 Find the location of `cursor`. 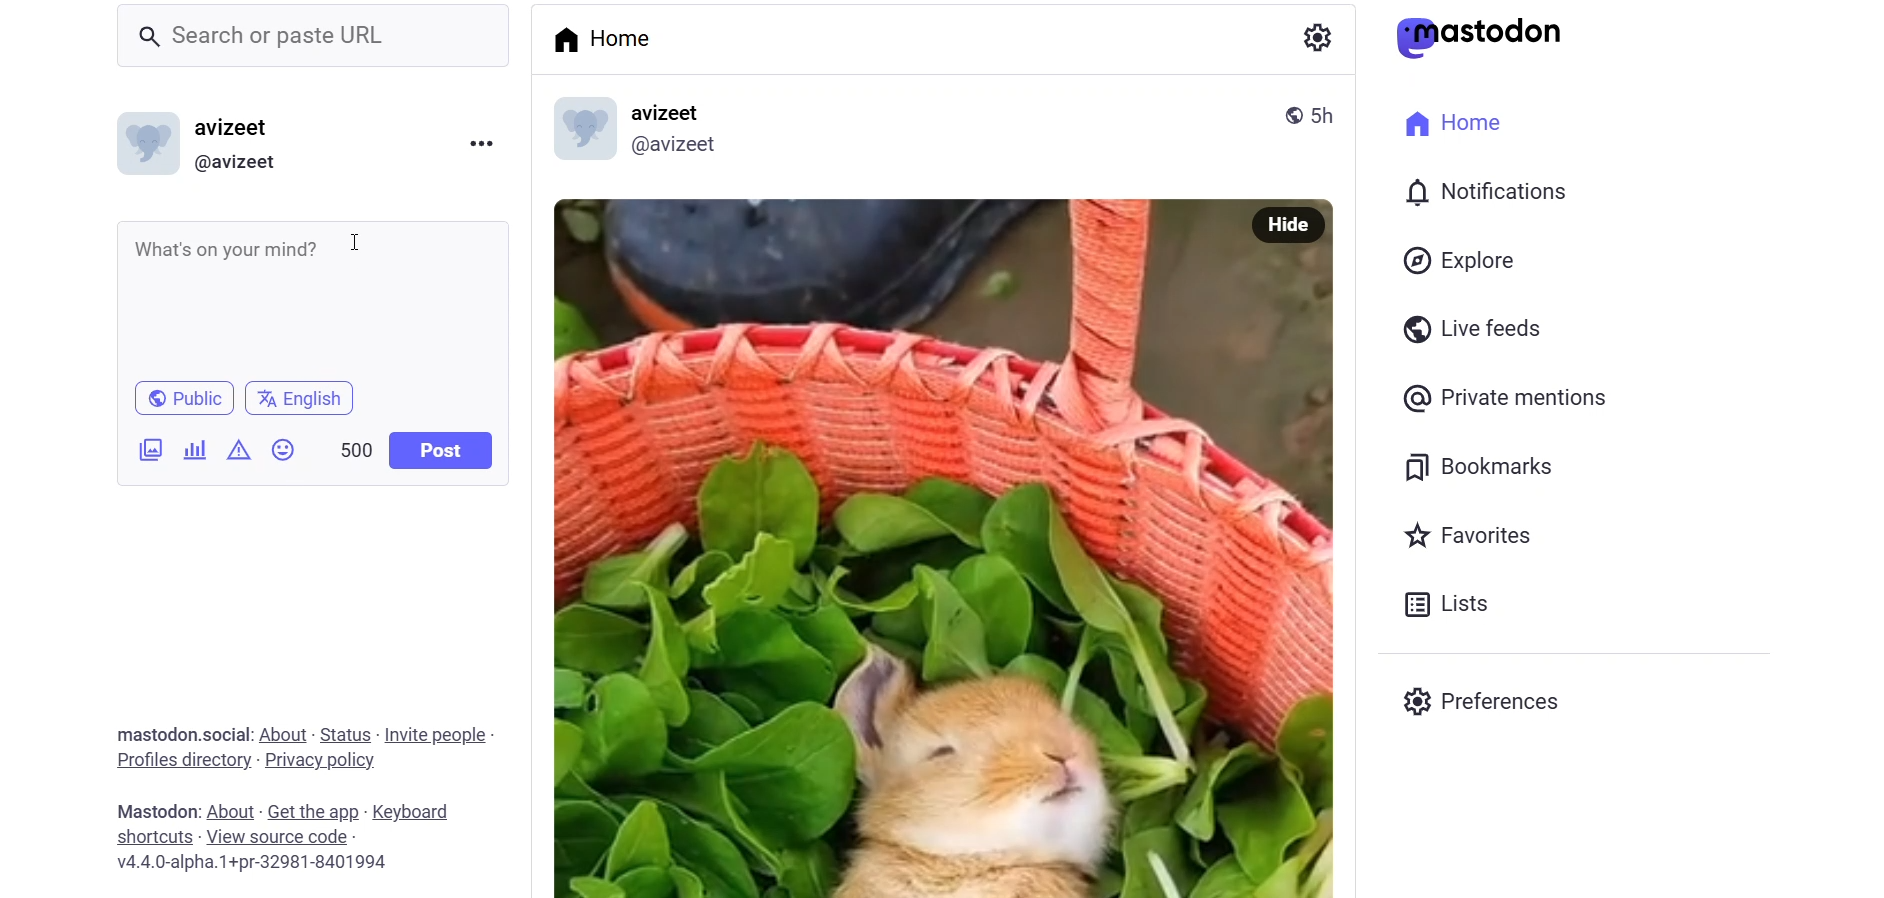

cursor is located at coordinates (358, 243).